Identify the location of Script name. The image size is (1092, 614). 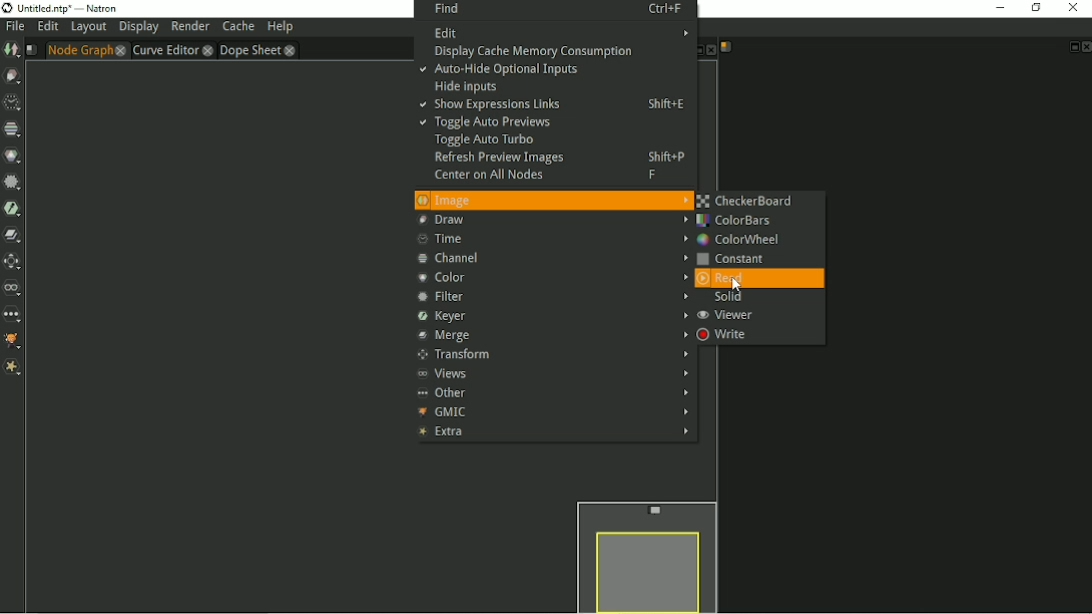
(726, 47).